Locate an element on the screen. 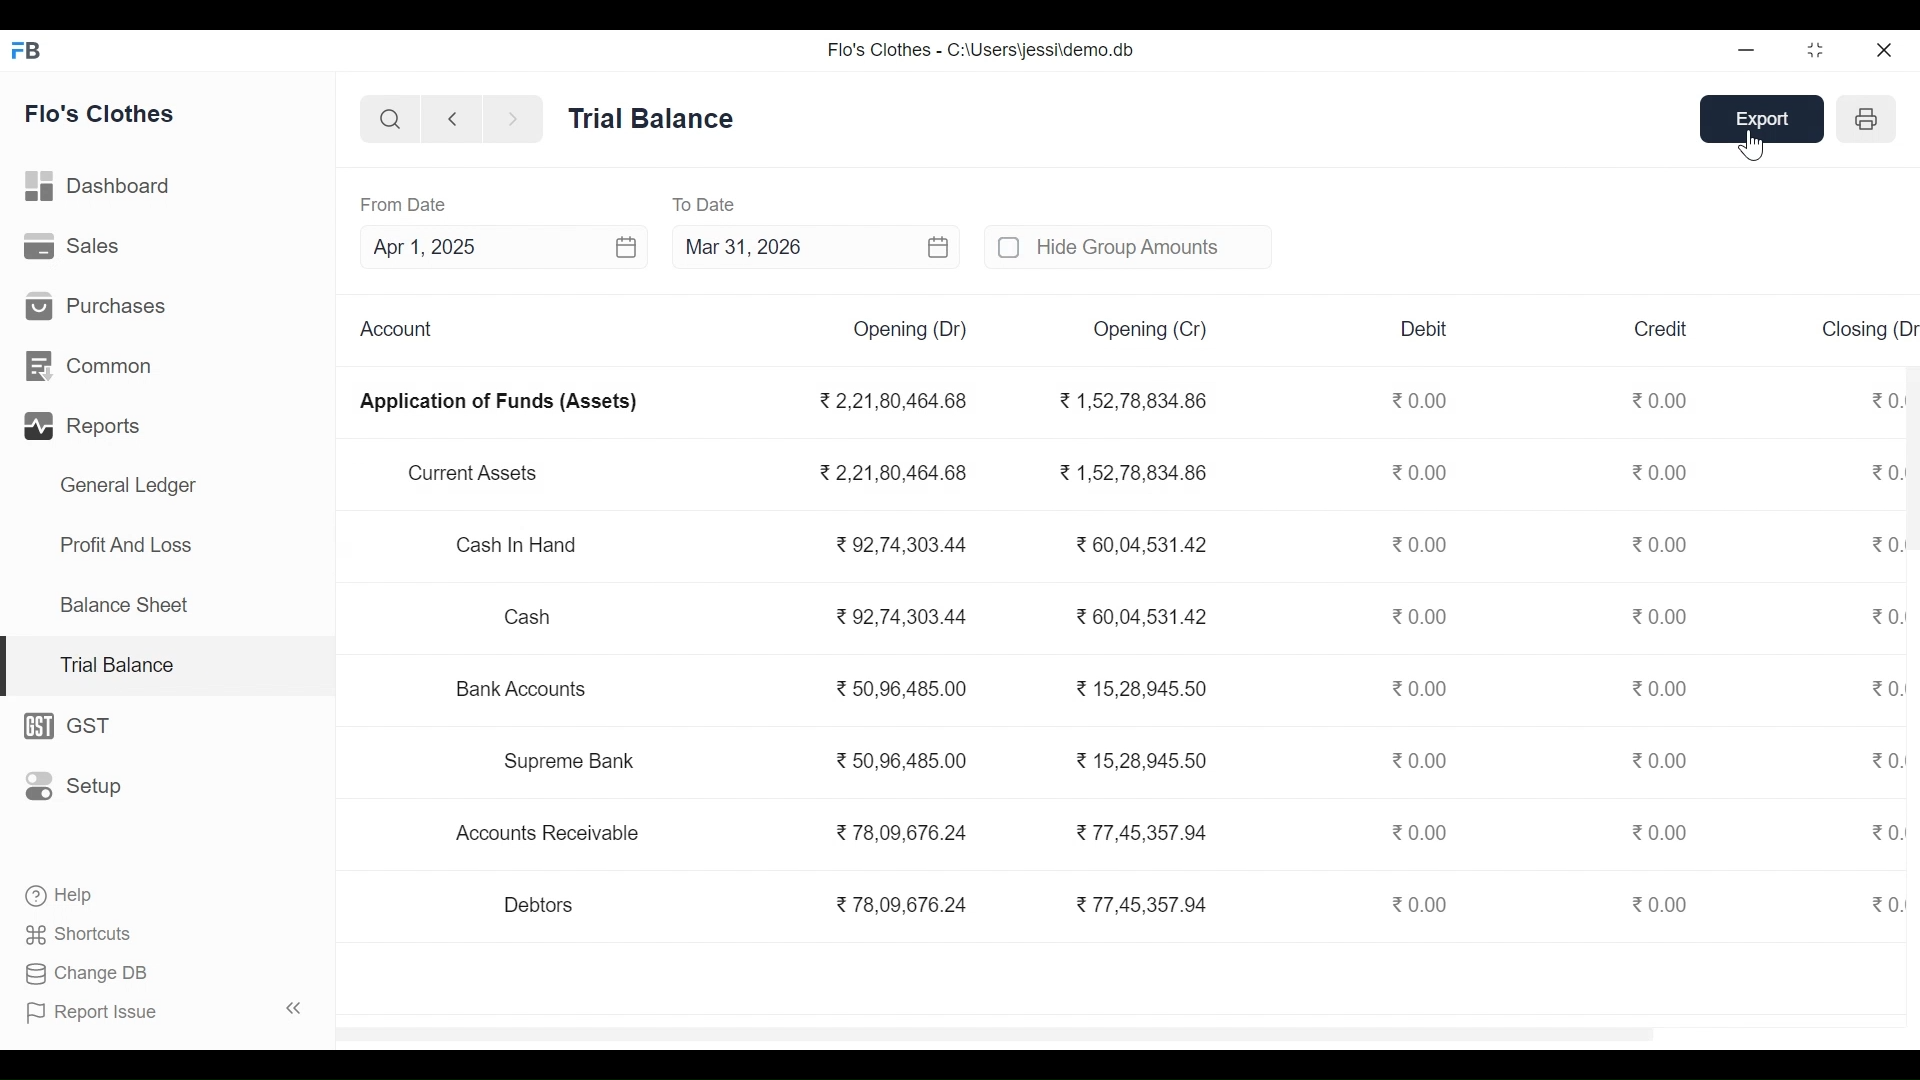 This screenshot has height=1080, width=1920. Change DB is located at coordinates (91, 973).